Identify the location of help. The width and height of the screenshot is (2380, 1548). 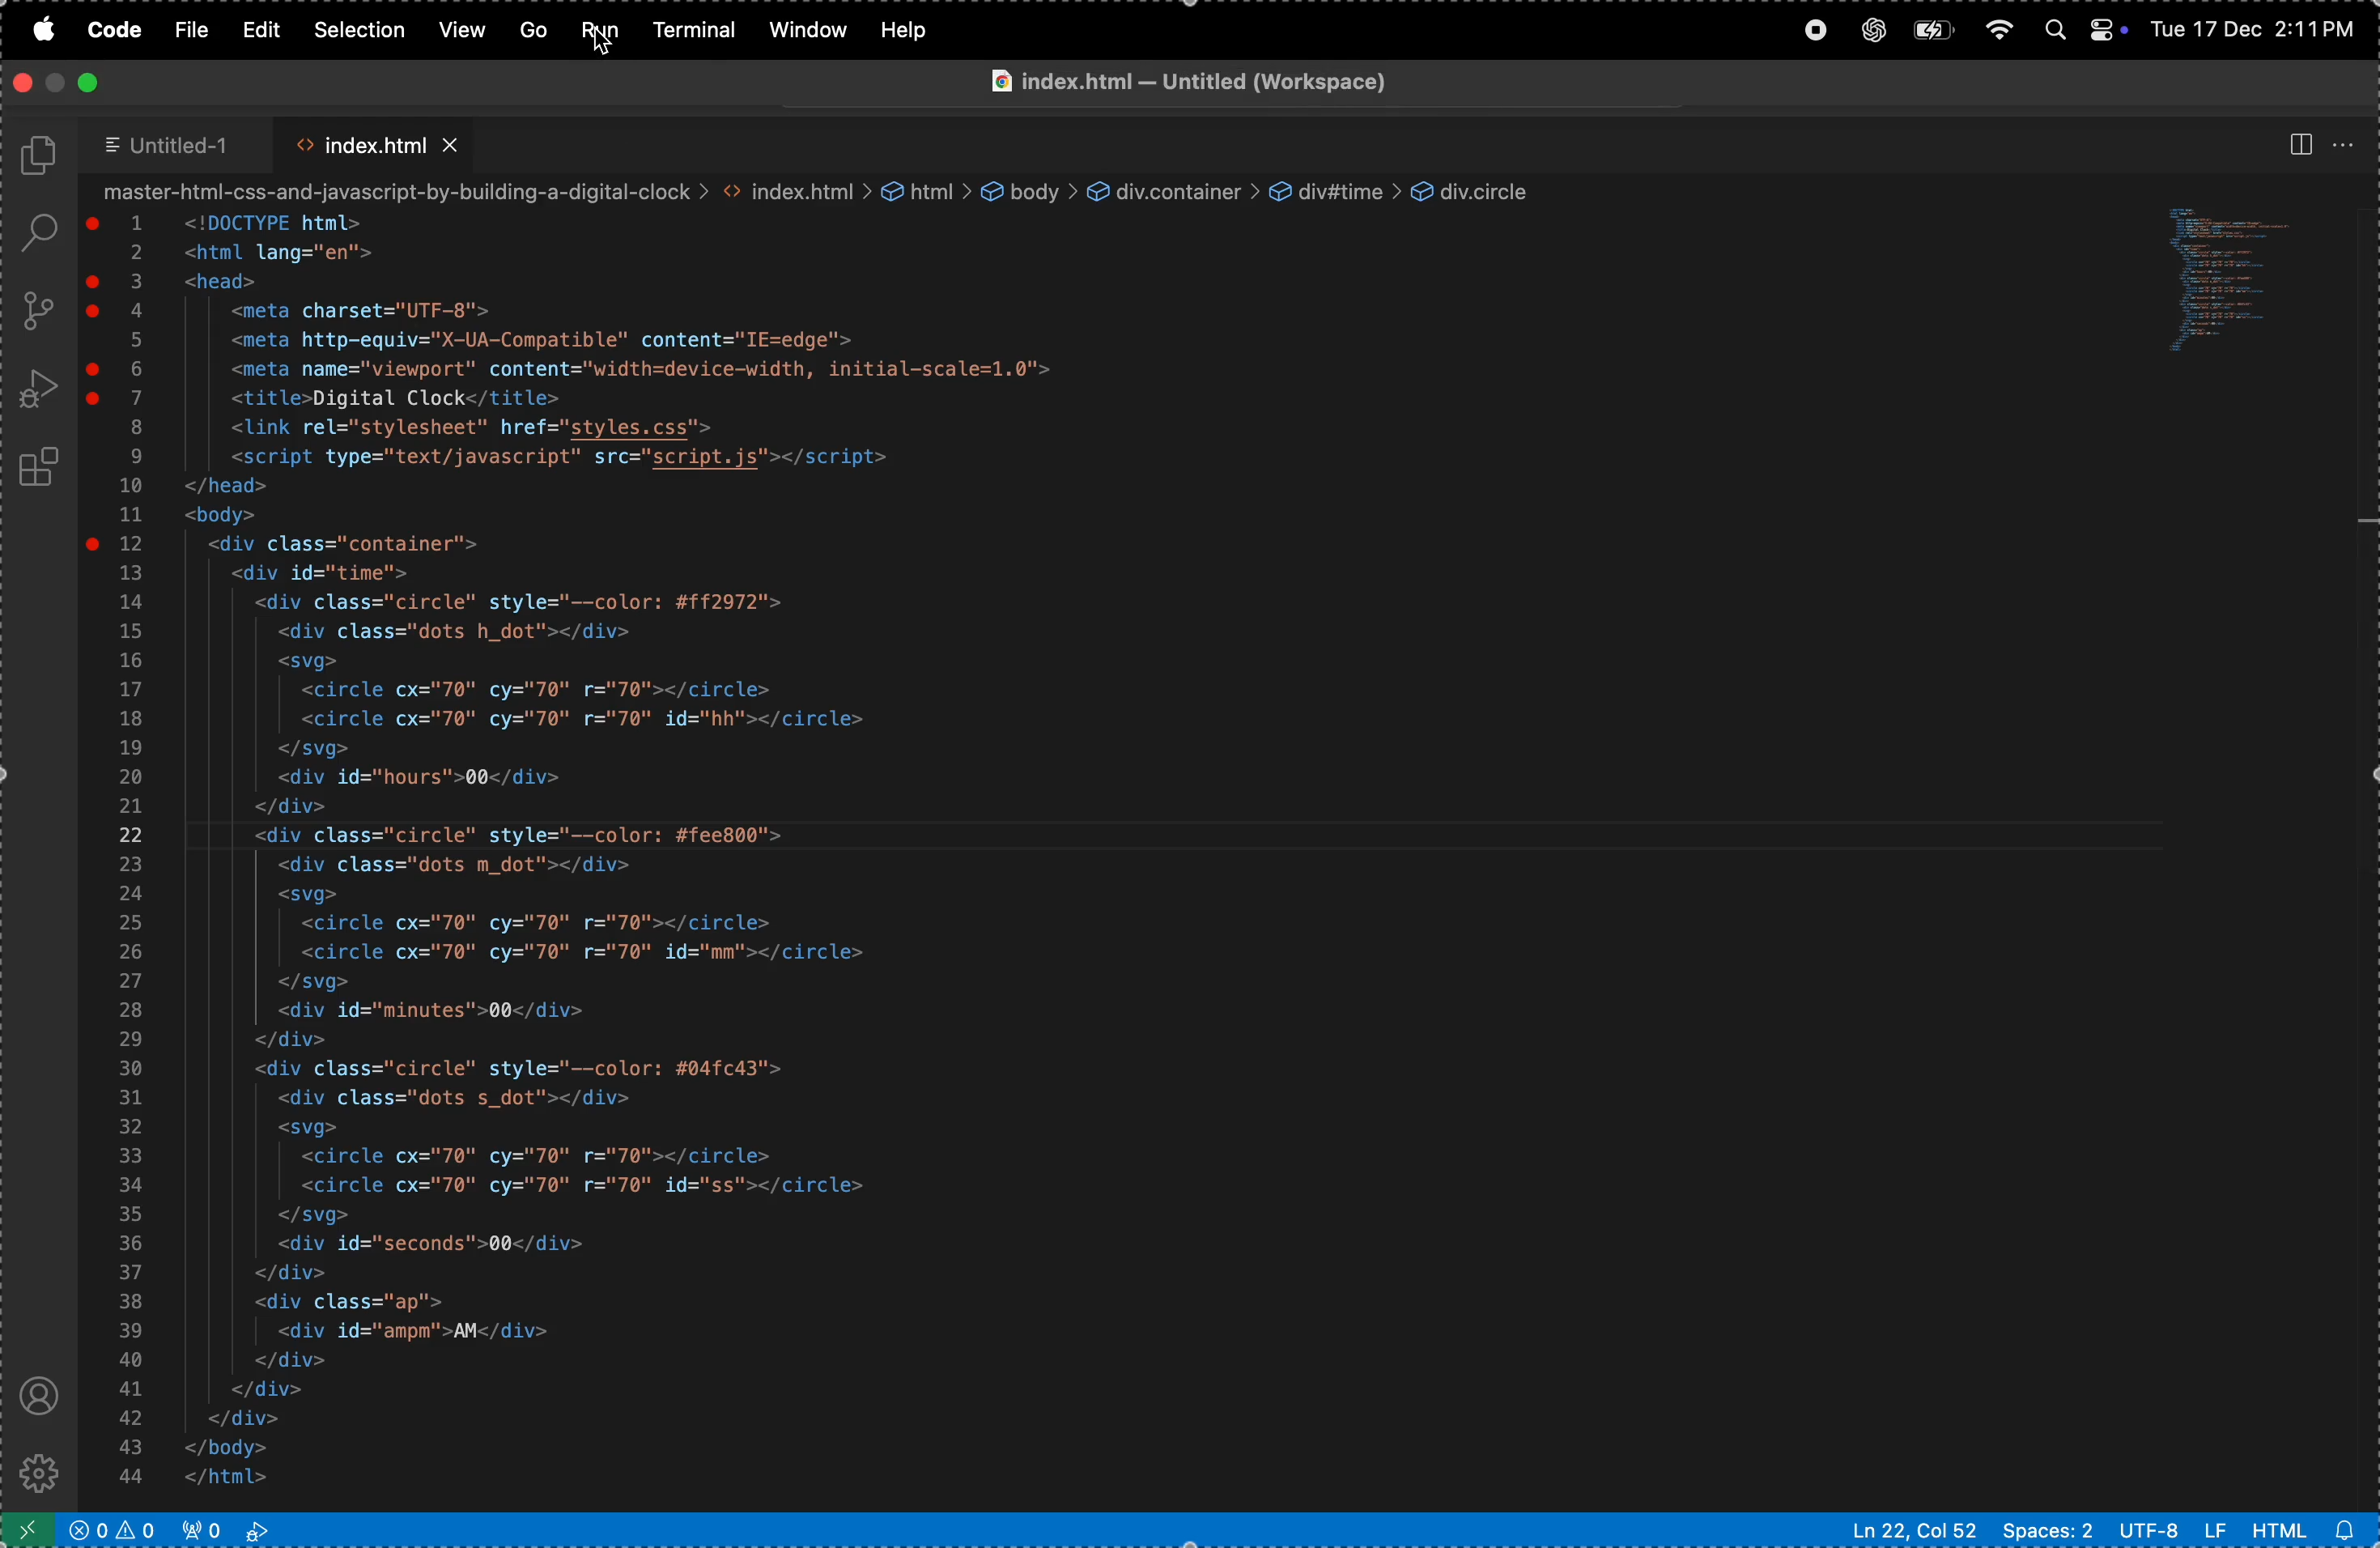
(906, 30).